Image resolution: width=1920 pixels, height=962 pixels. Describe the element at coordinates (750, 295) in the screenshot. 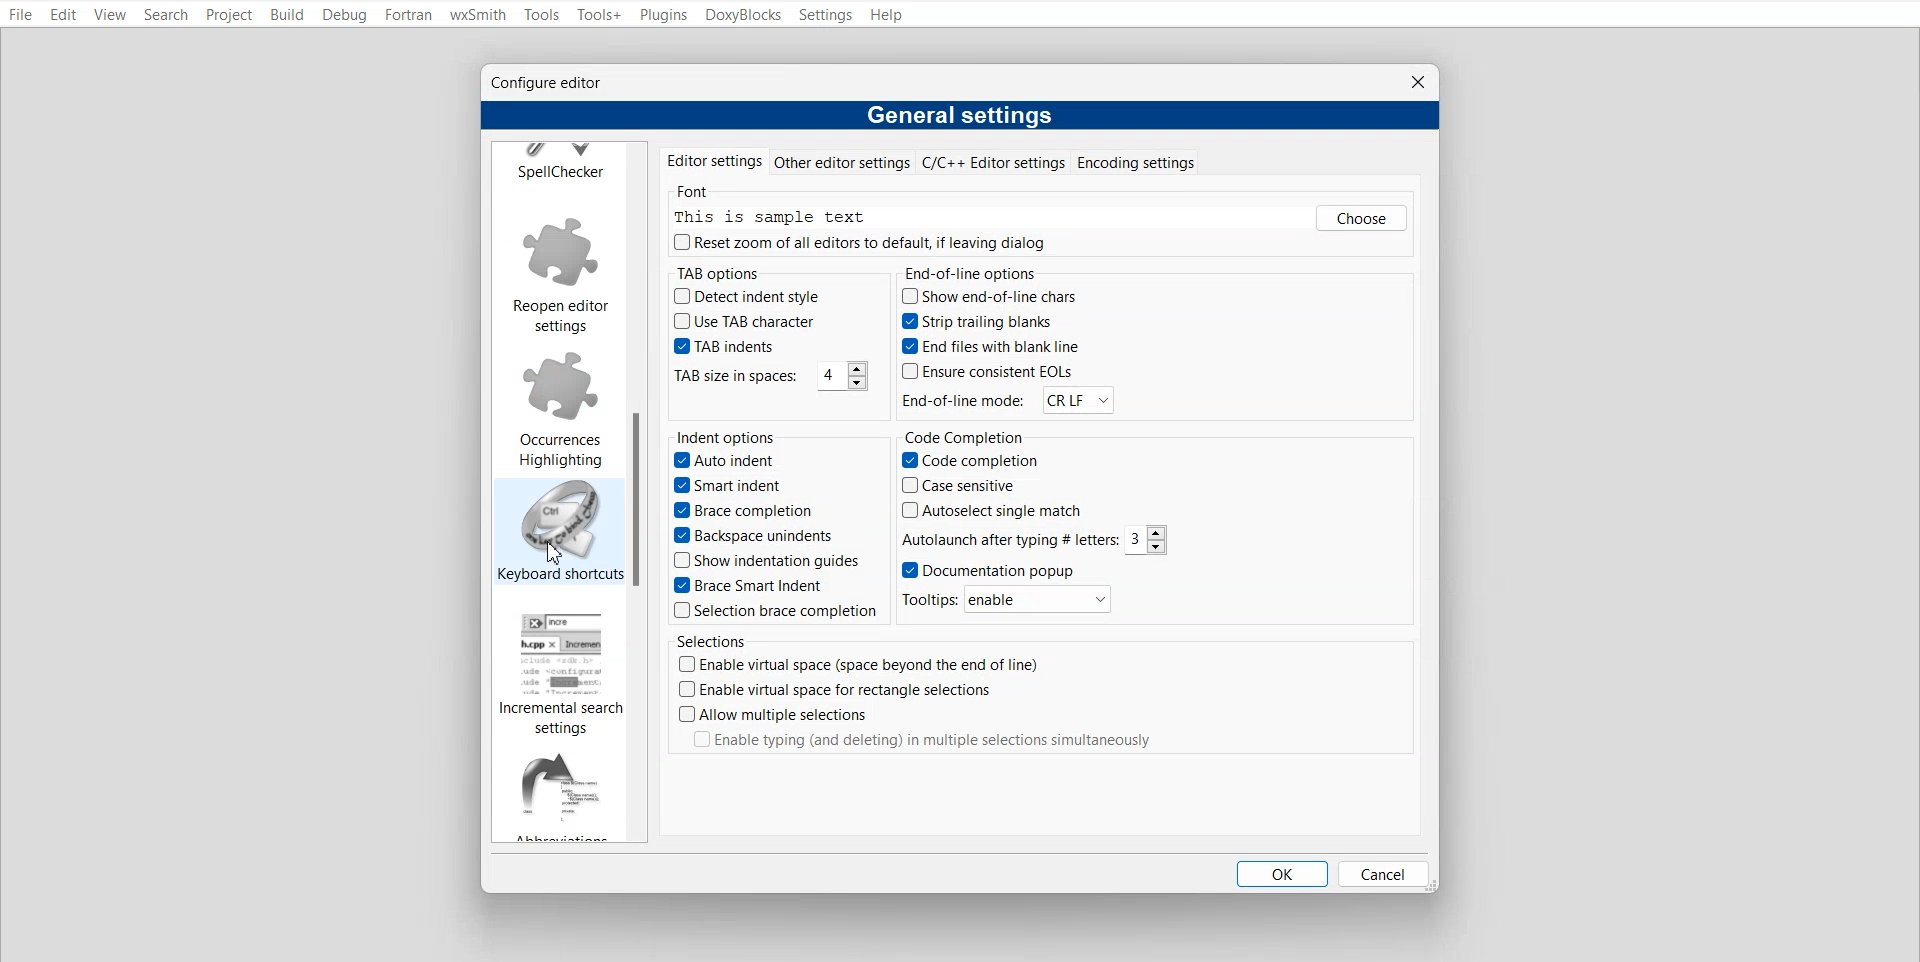

I see `Detect indent style` at that location.